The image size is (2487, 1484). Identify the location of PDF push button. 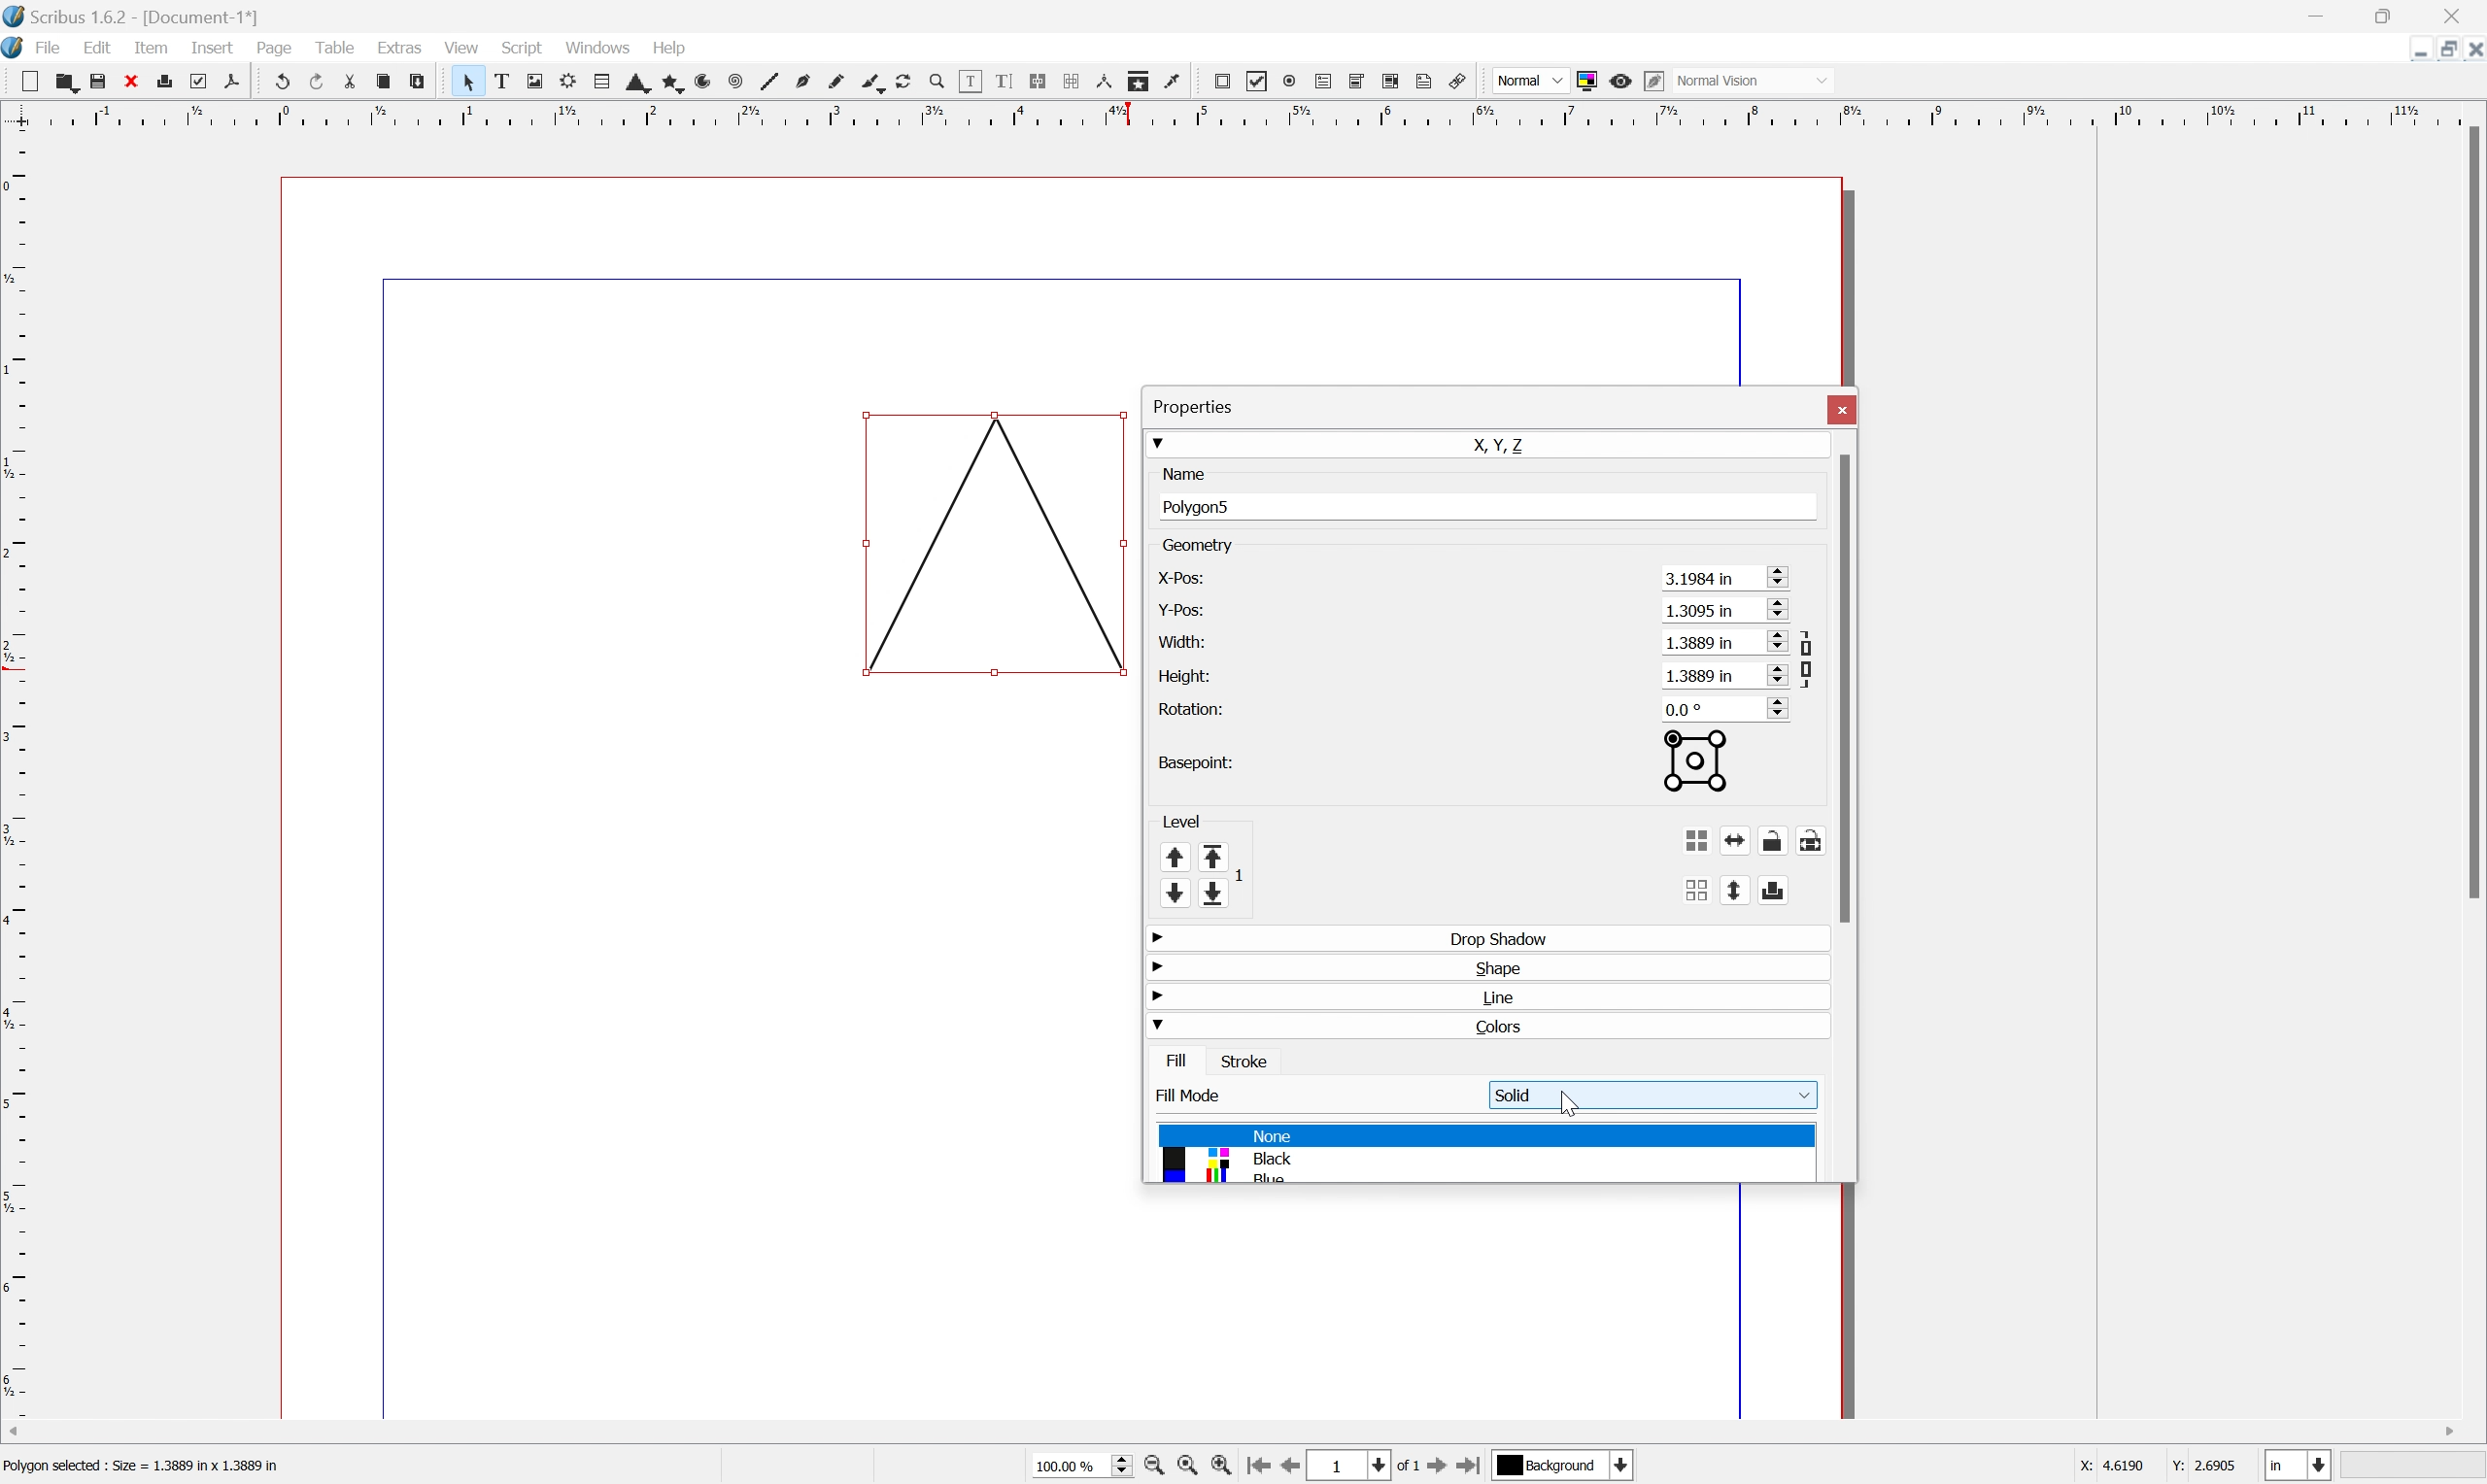
(1220, 83).